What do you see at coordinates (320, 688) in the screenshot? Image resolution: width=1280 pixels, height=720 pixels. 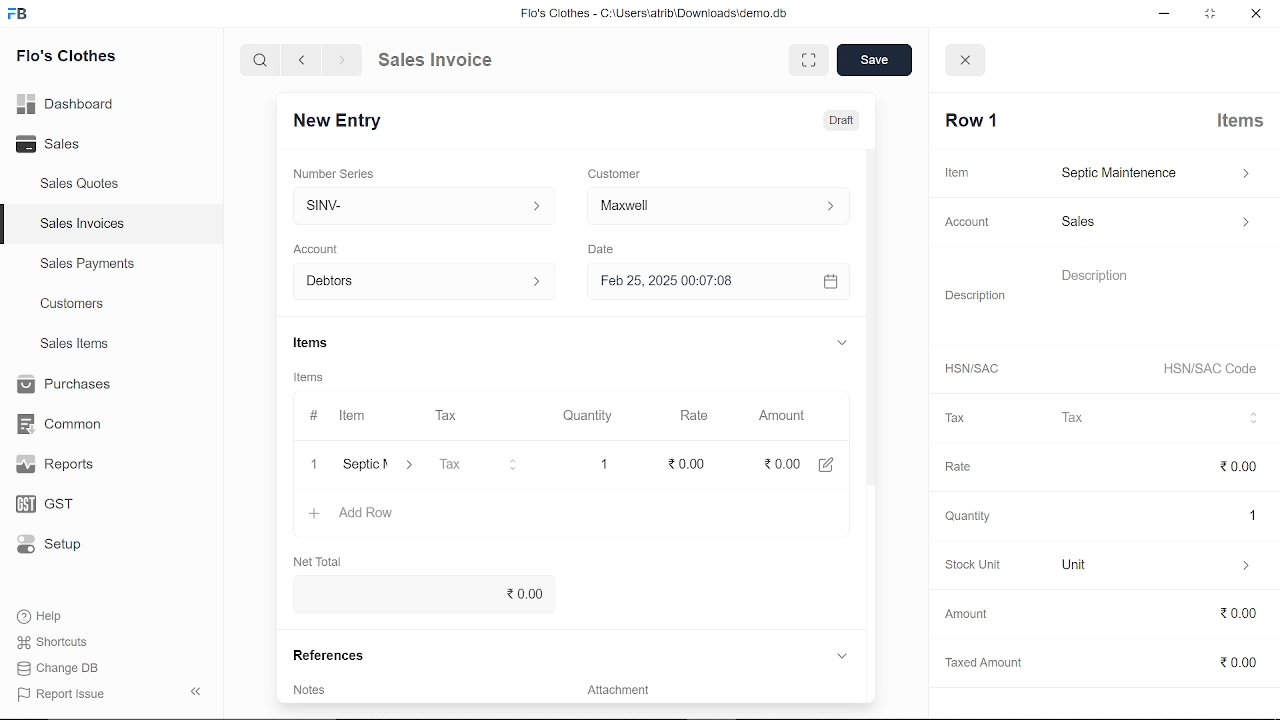 I see `Add invoice terms` at bounding box center [320, 688].